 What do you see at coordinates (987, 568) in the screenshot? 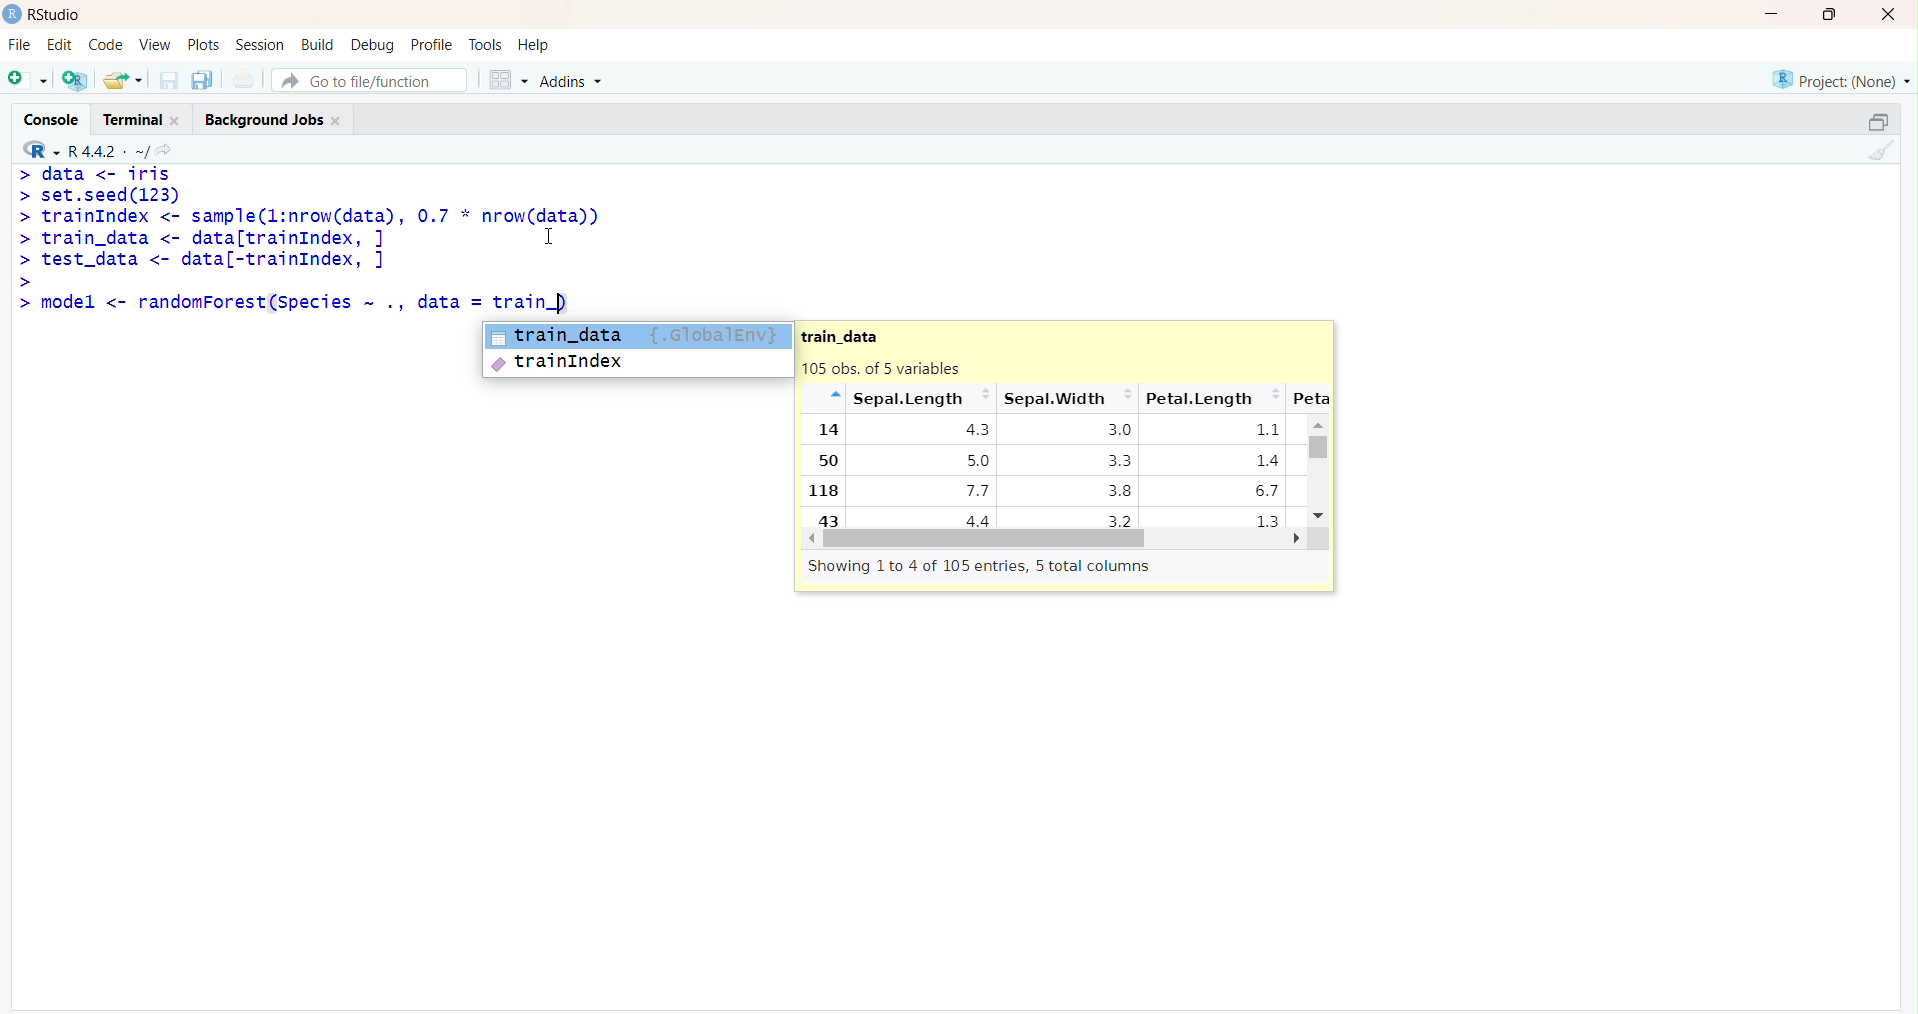
I see `Showing 1to 4 of 105 entries, 5 total columns` at bounding box center [987, 568].